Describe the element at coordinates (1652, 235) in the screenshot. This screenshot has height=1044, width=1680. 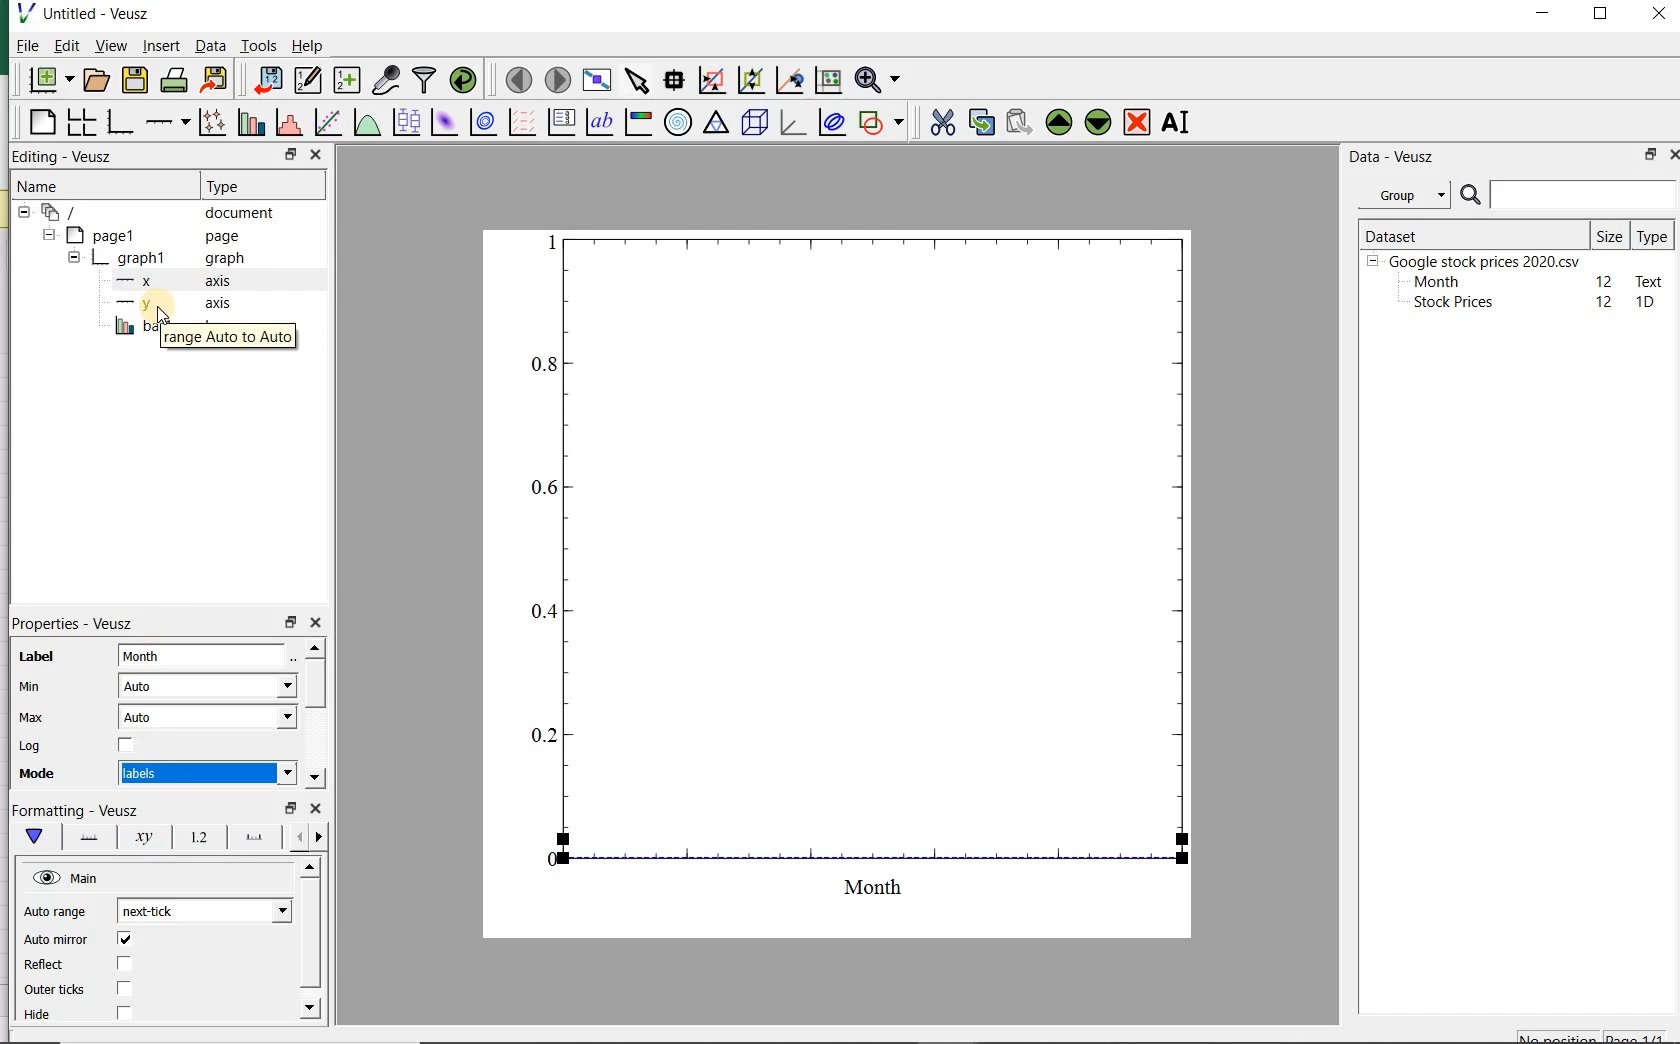
I see `Type` at that location.